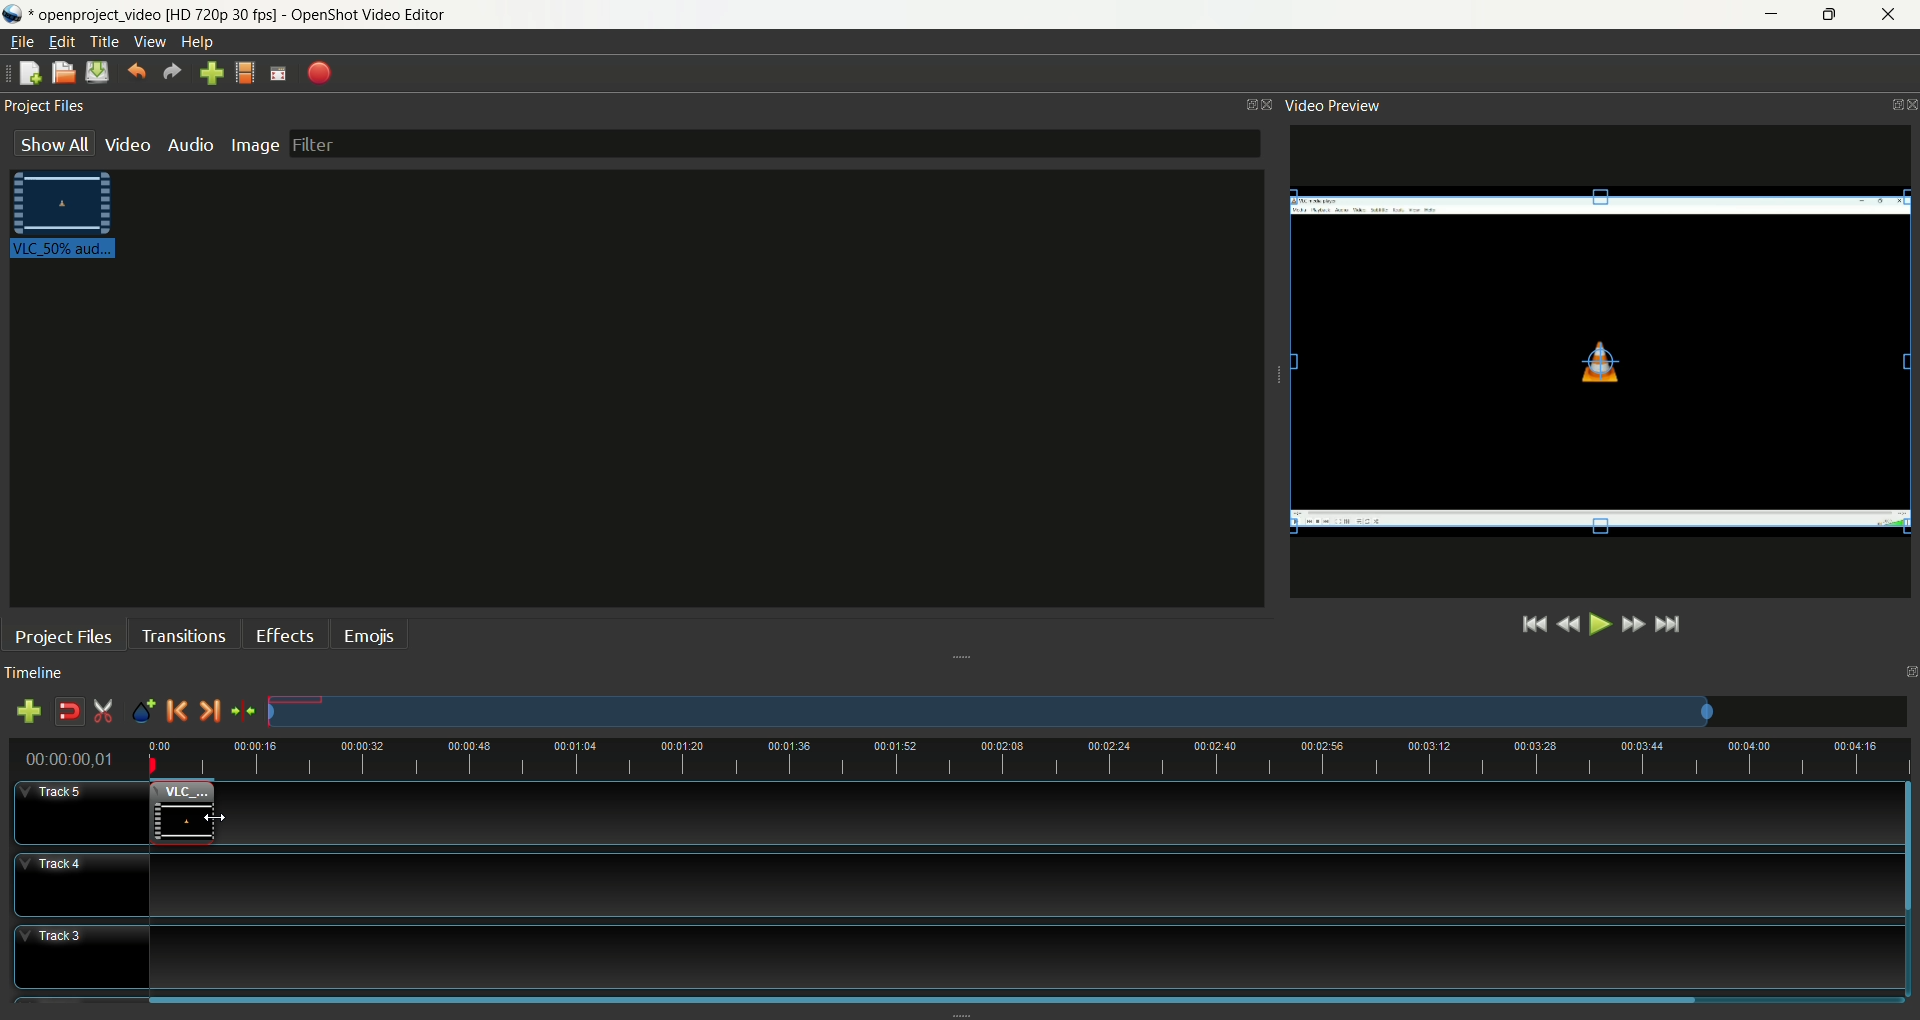  I want to click on rewind, so click(1568, 626).